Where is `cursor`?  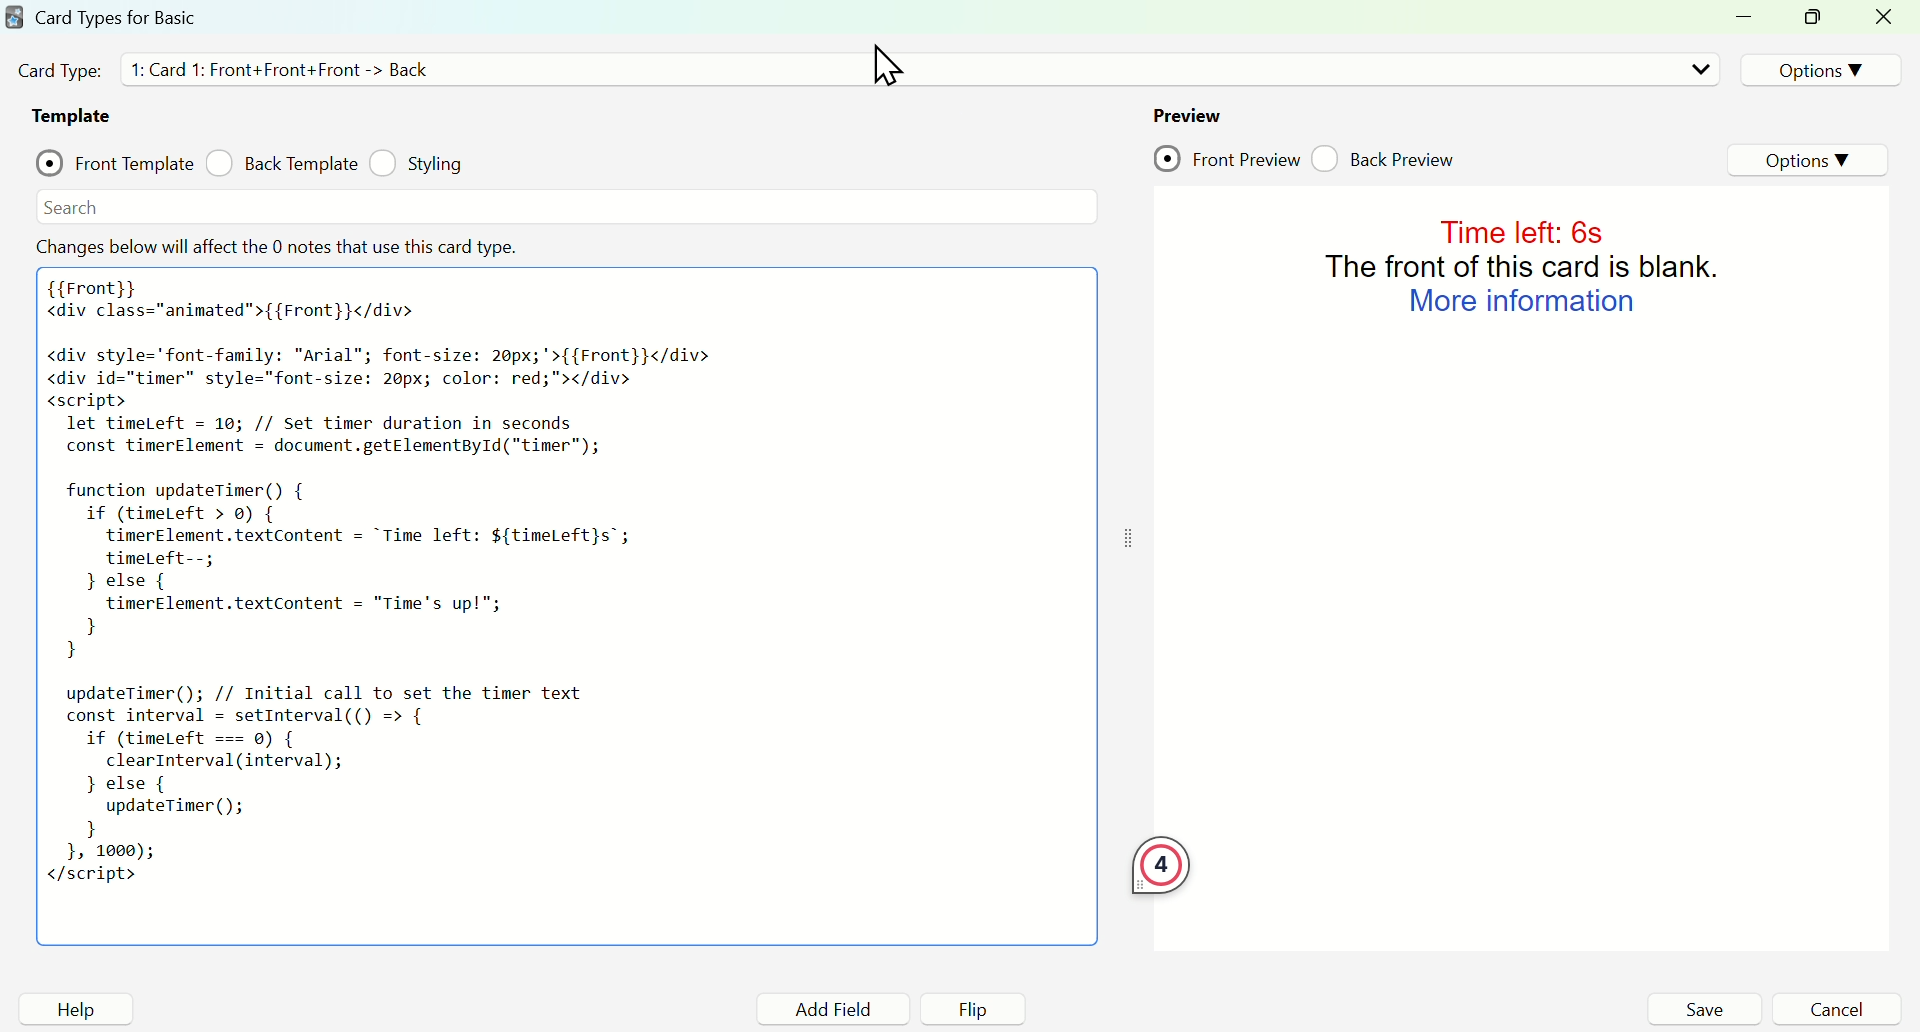
cursor is located at coordinates (887, 65).